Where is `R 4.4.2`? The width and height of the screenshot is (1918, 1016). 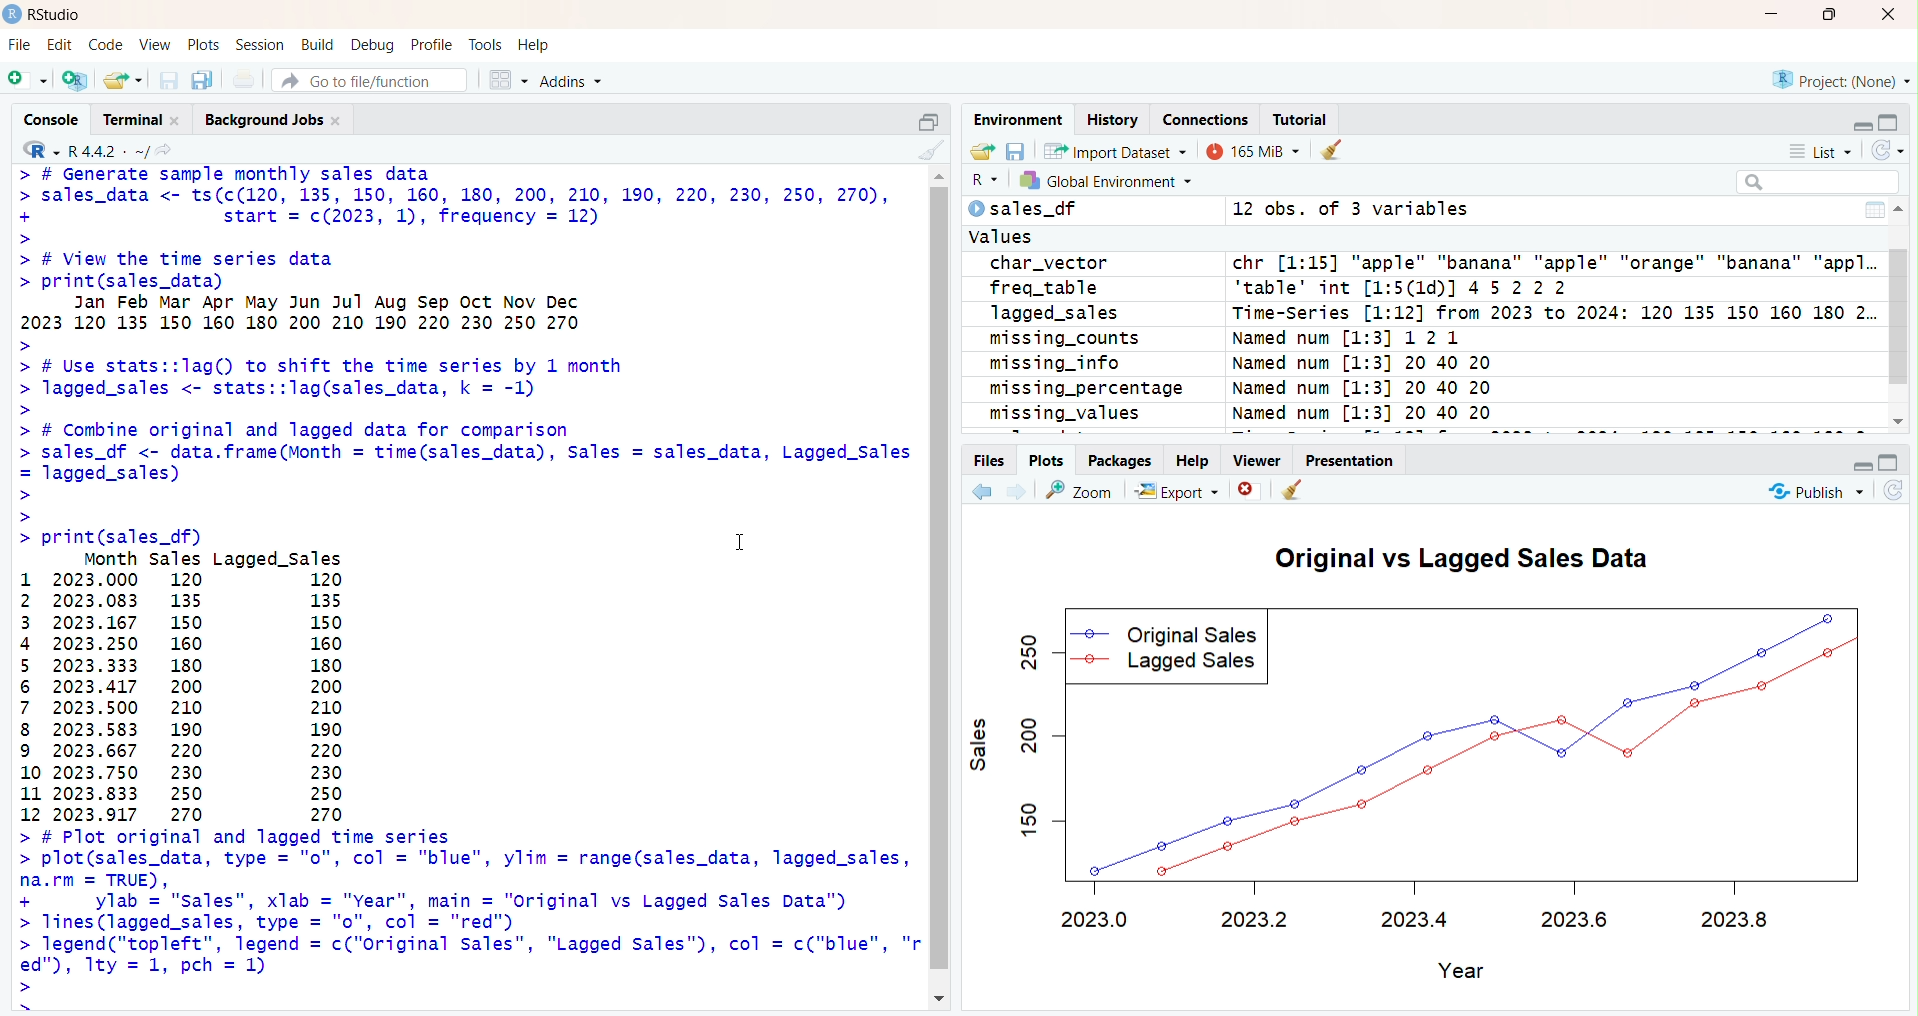 R 4.4.2 is located at coordinates (86, 151).